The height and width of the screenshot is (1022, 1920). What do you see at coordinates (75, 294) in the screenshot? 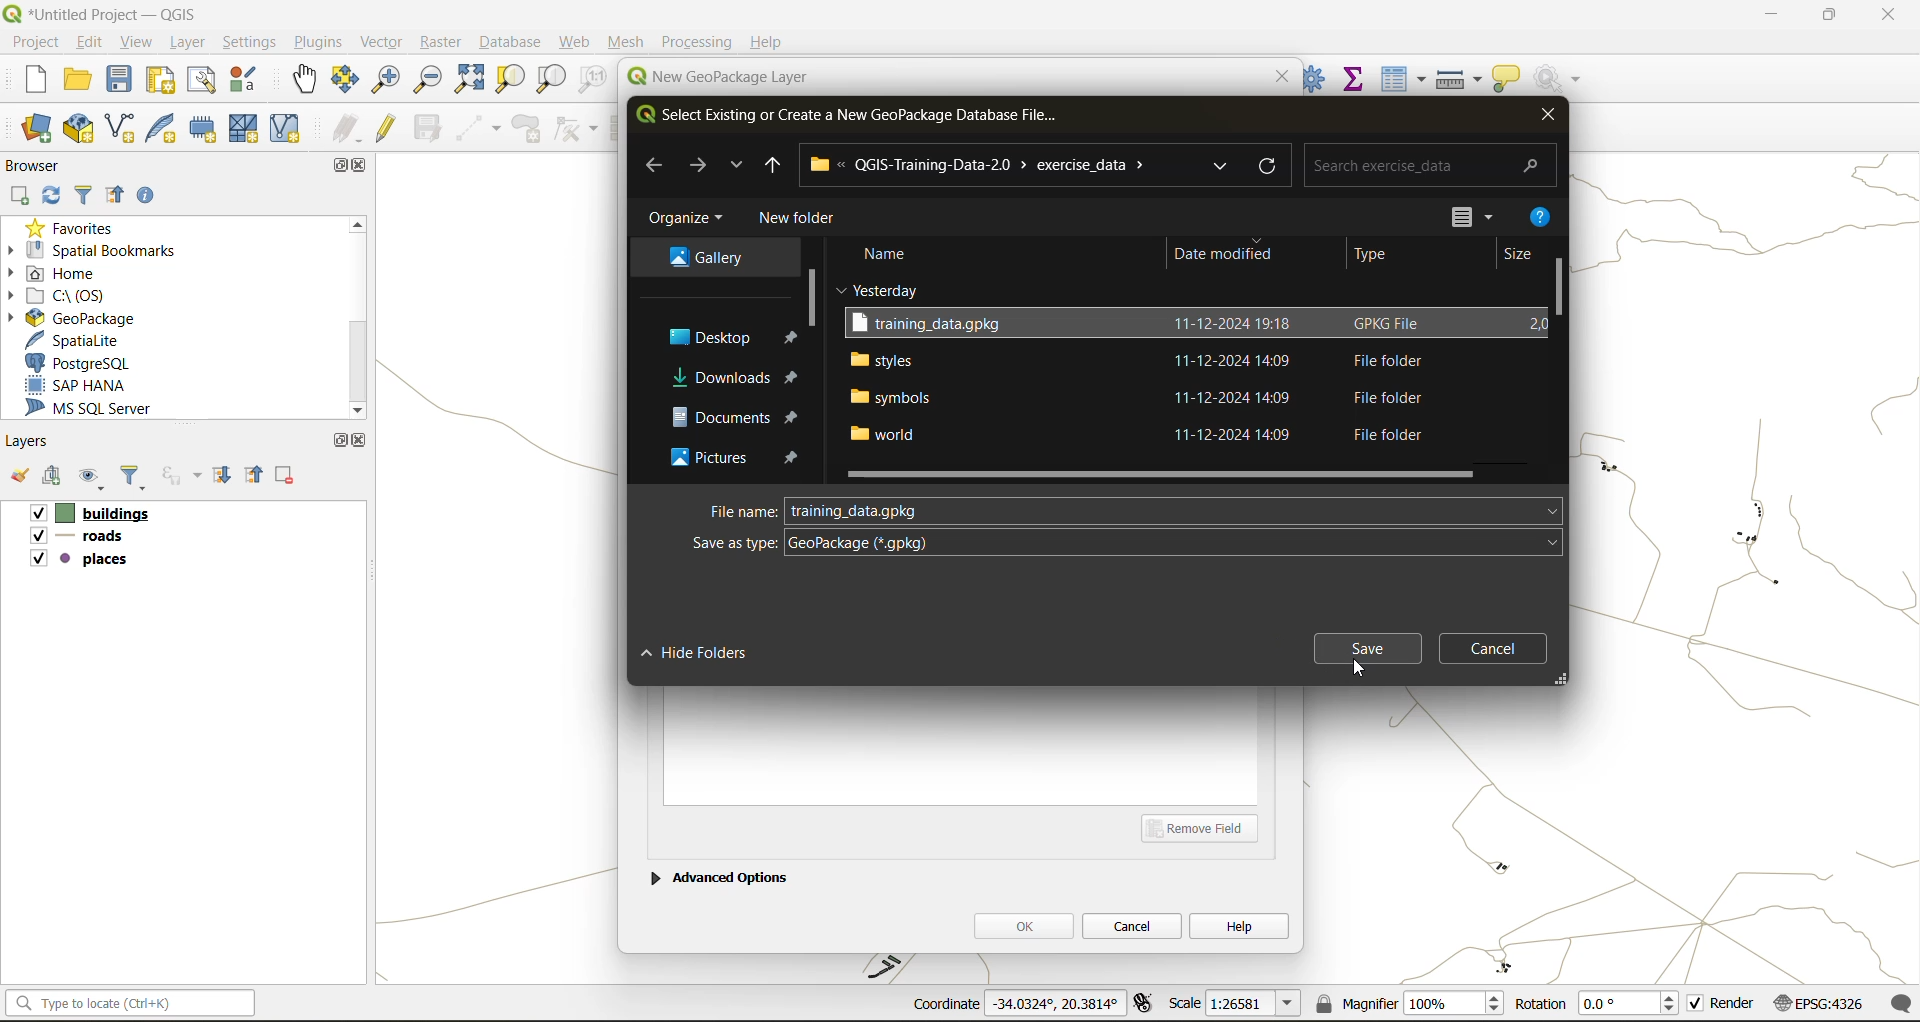
I see `c\:os` at bounding box center [75, 294].